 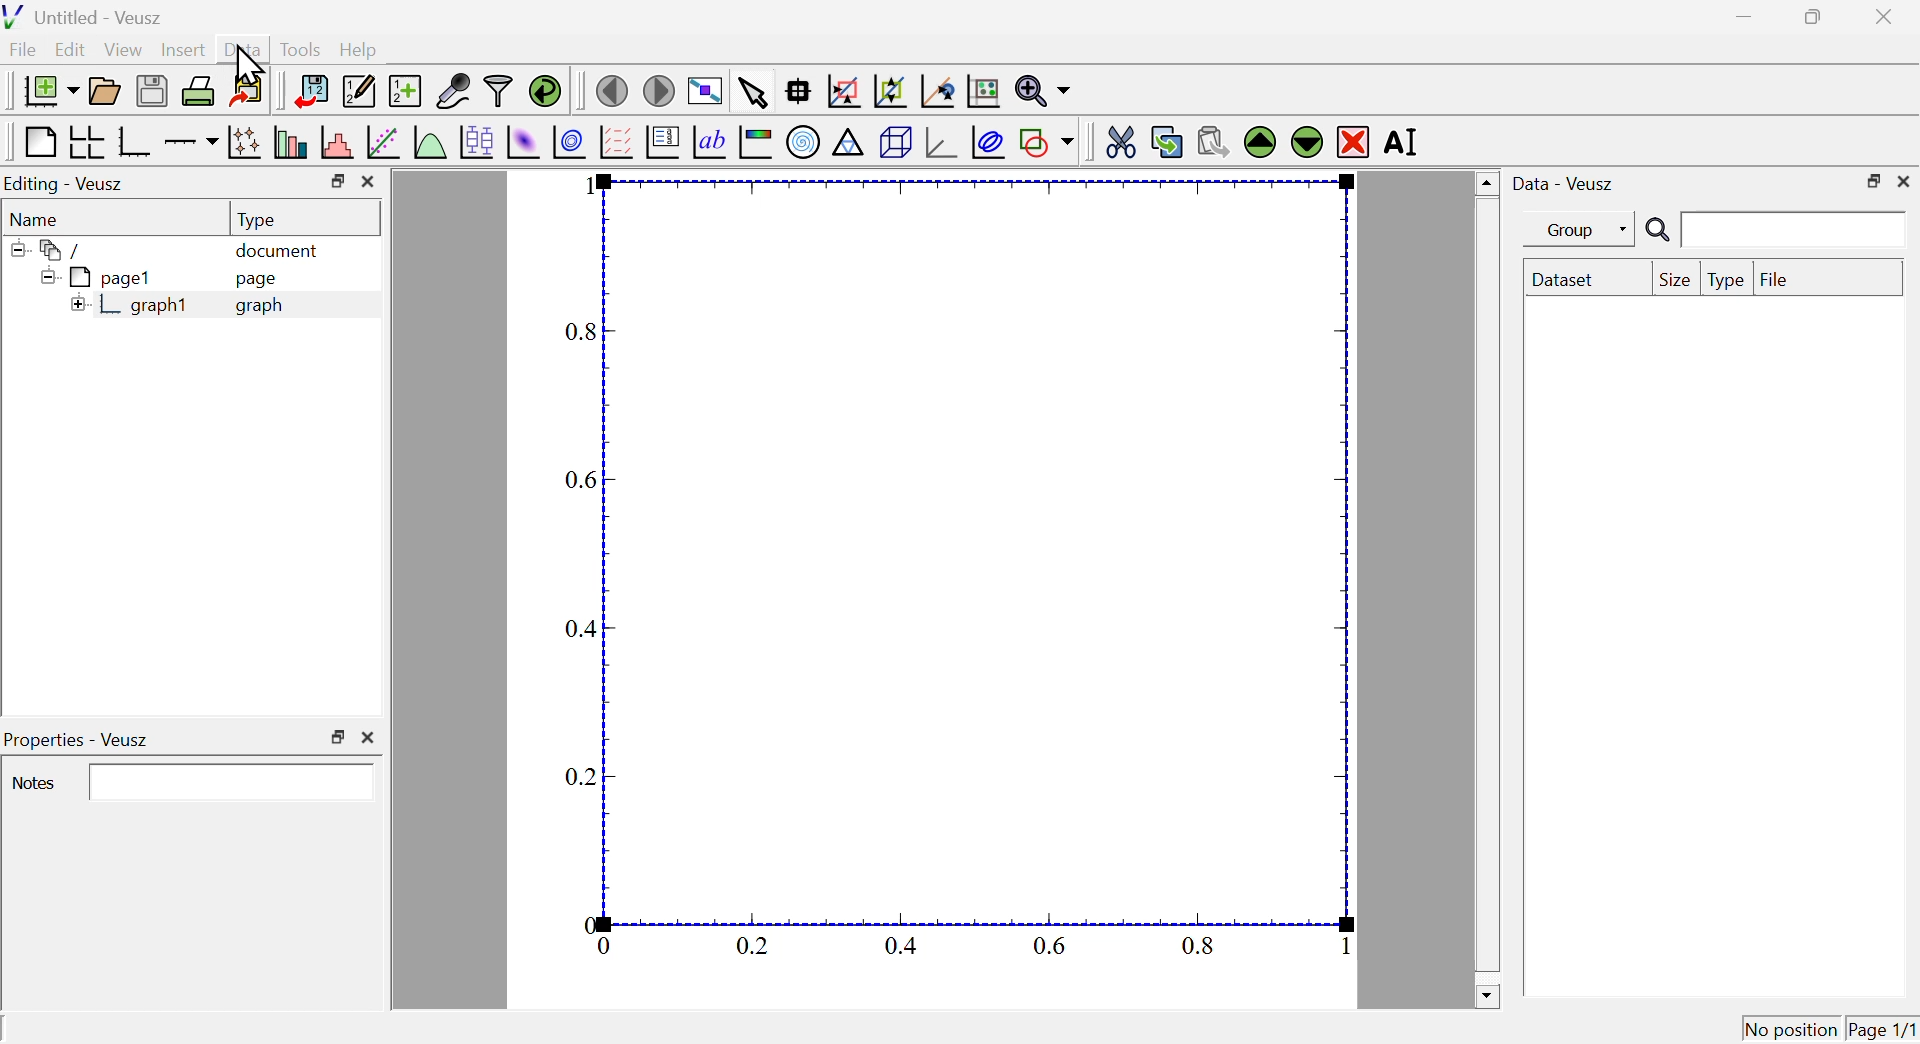 What do you see at coordinates (805, 143) in the screenshot?
I see `polar graph` at bounding box center [805, 143].